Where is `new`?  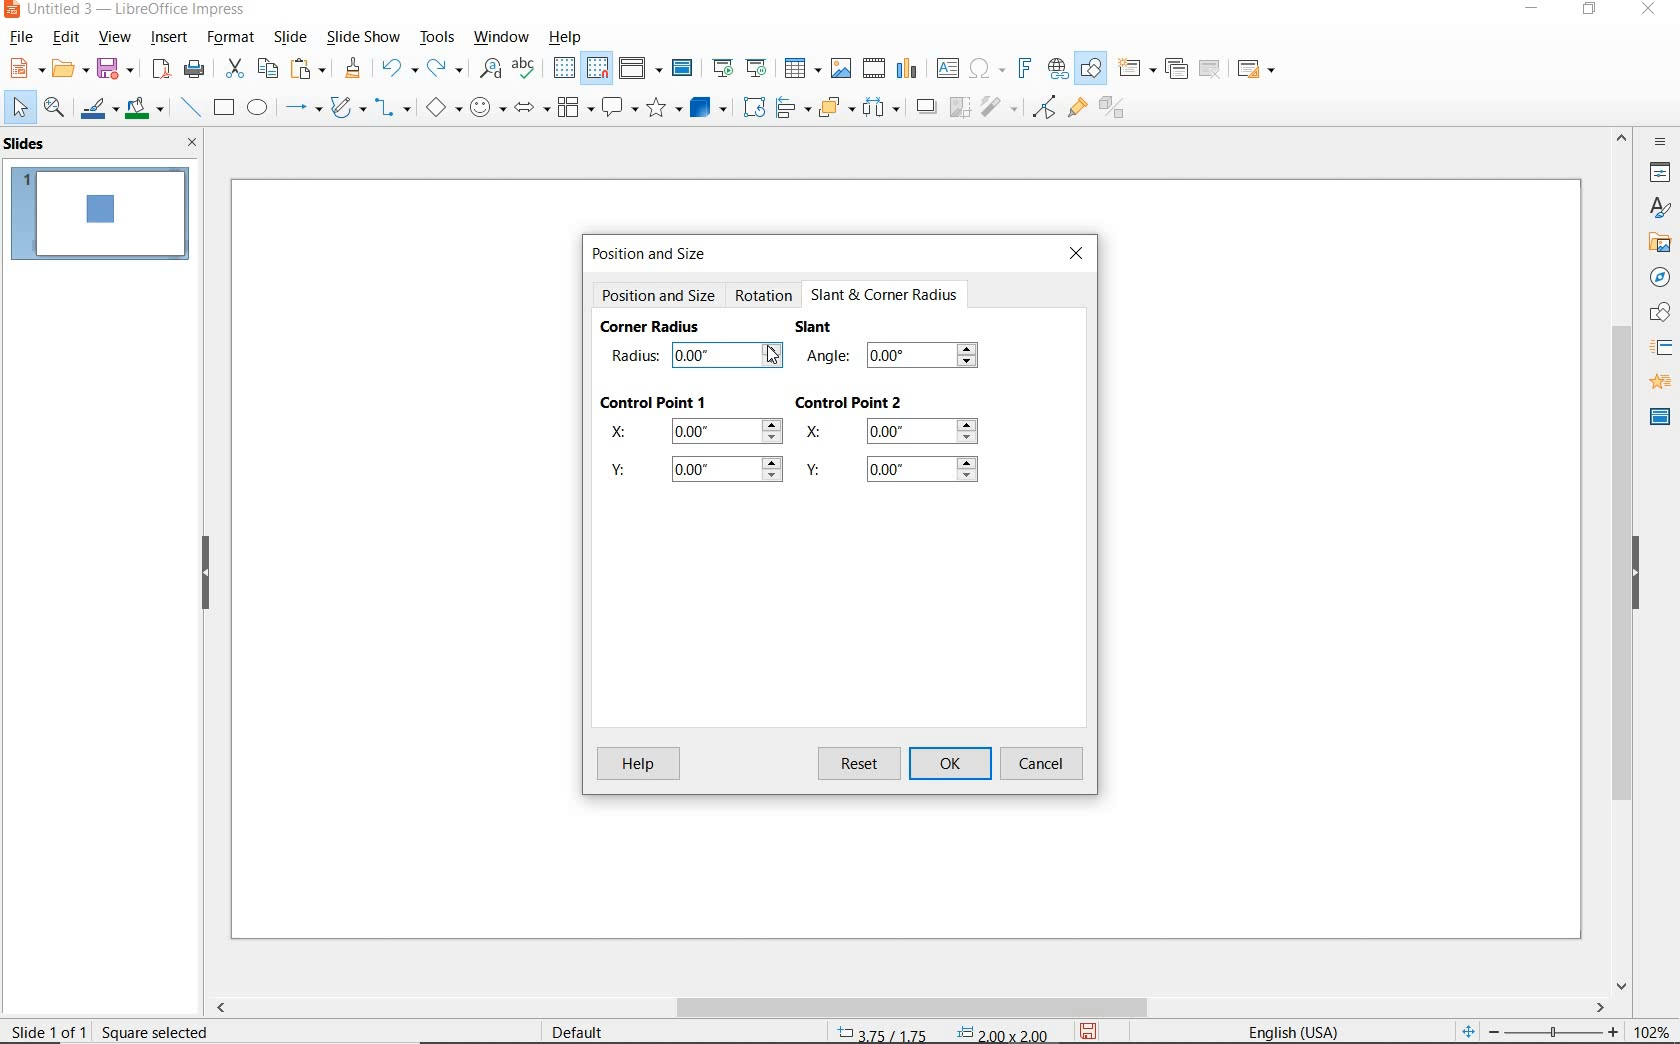 new is located at coordinates (18, 71).